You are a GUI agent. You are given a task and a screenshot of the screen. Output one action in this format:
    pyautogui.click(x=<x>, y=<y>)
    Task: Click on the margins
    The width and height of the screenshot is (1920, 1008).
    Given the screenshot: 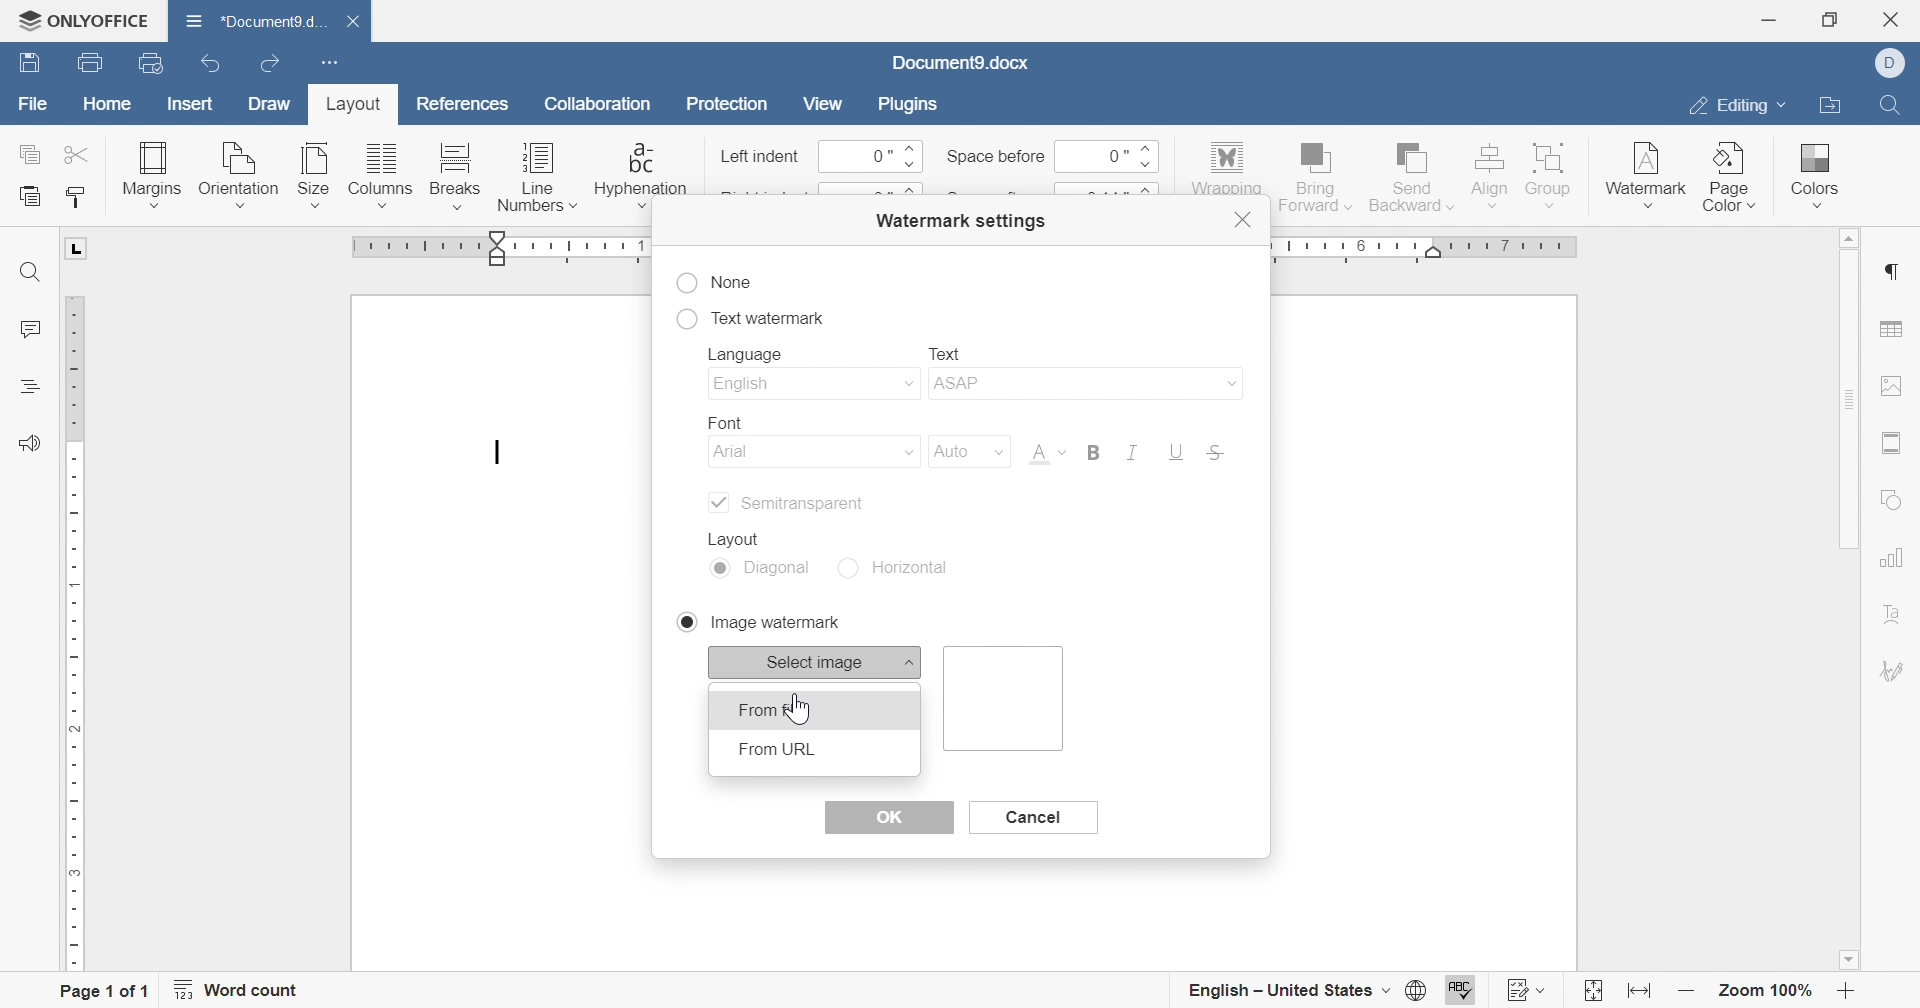 What is the action you would take?
    pyautogui.click(x=150, y=173)
    